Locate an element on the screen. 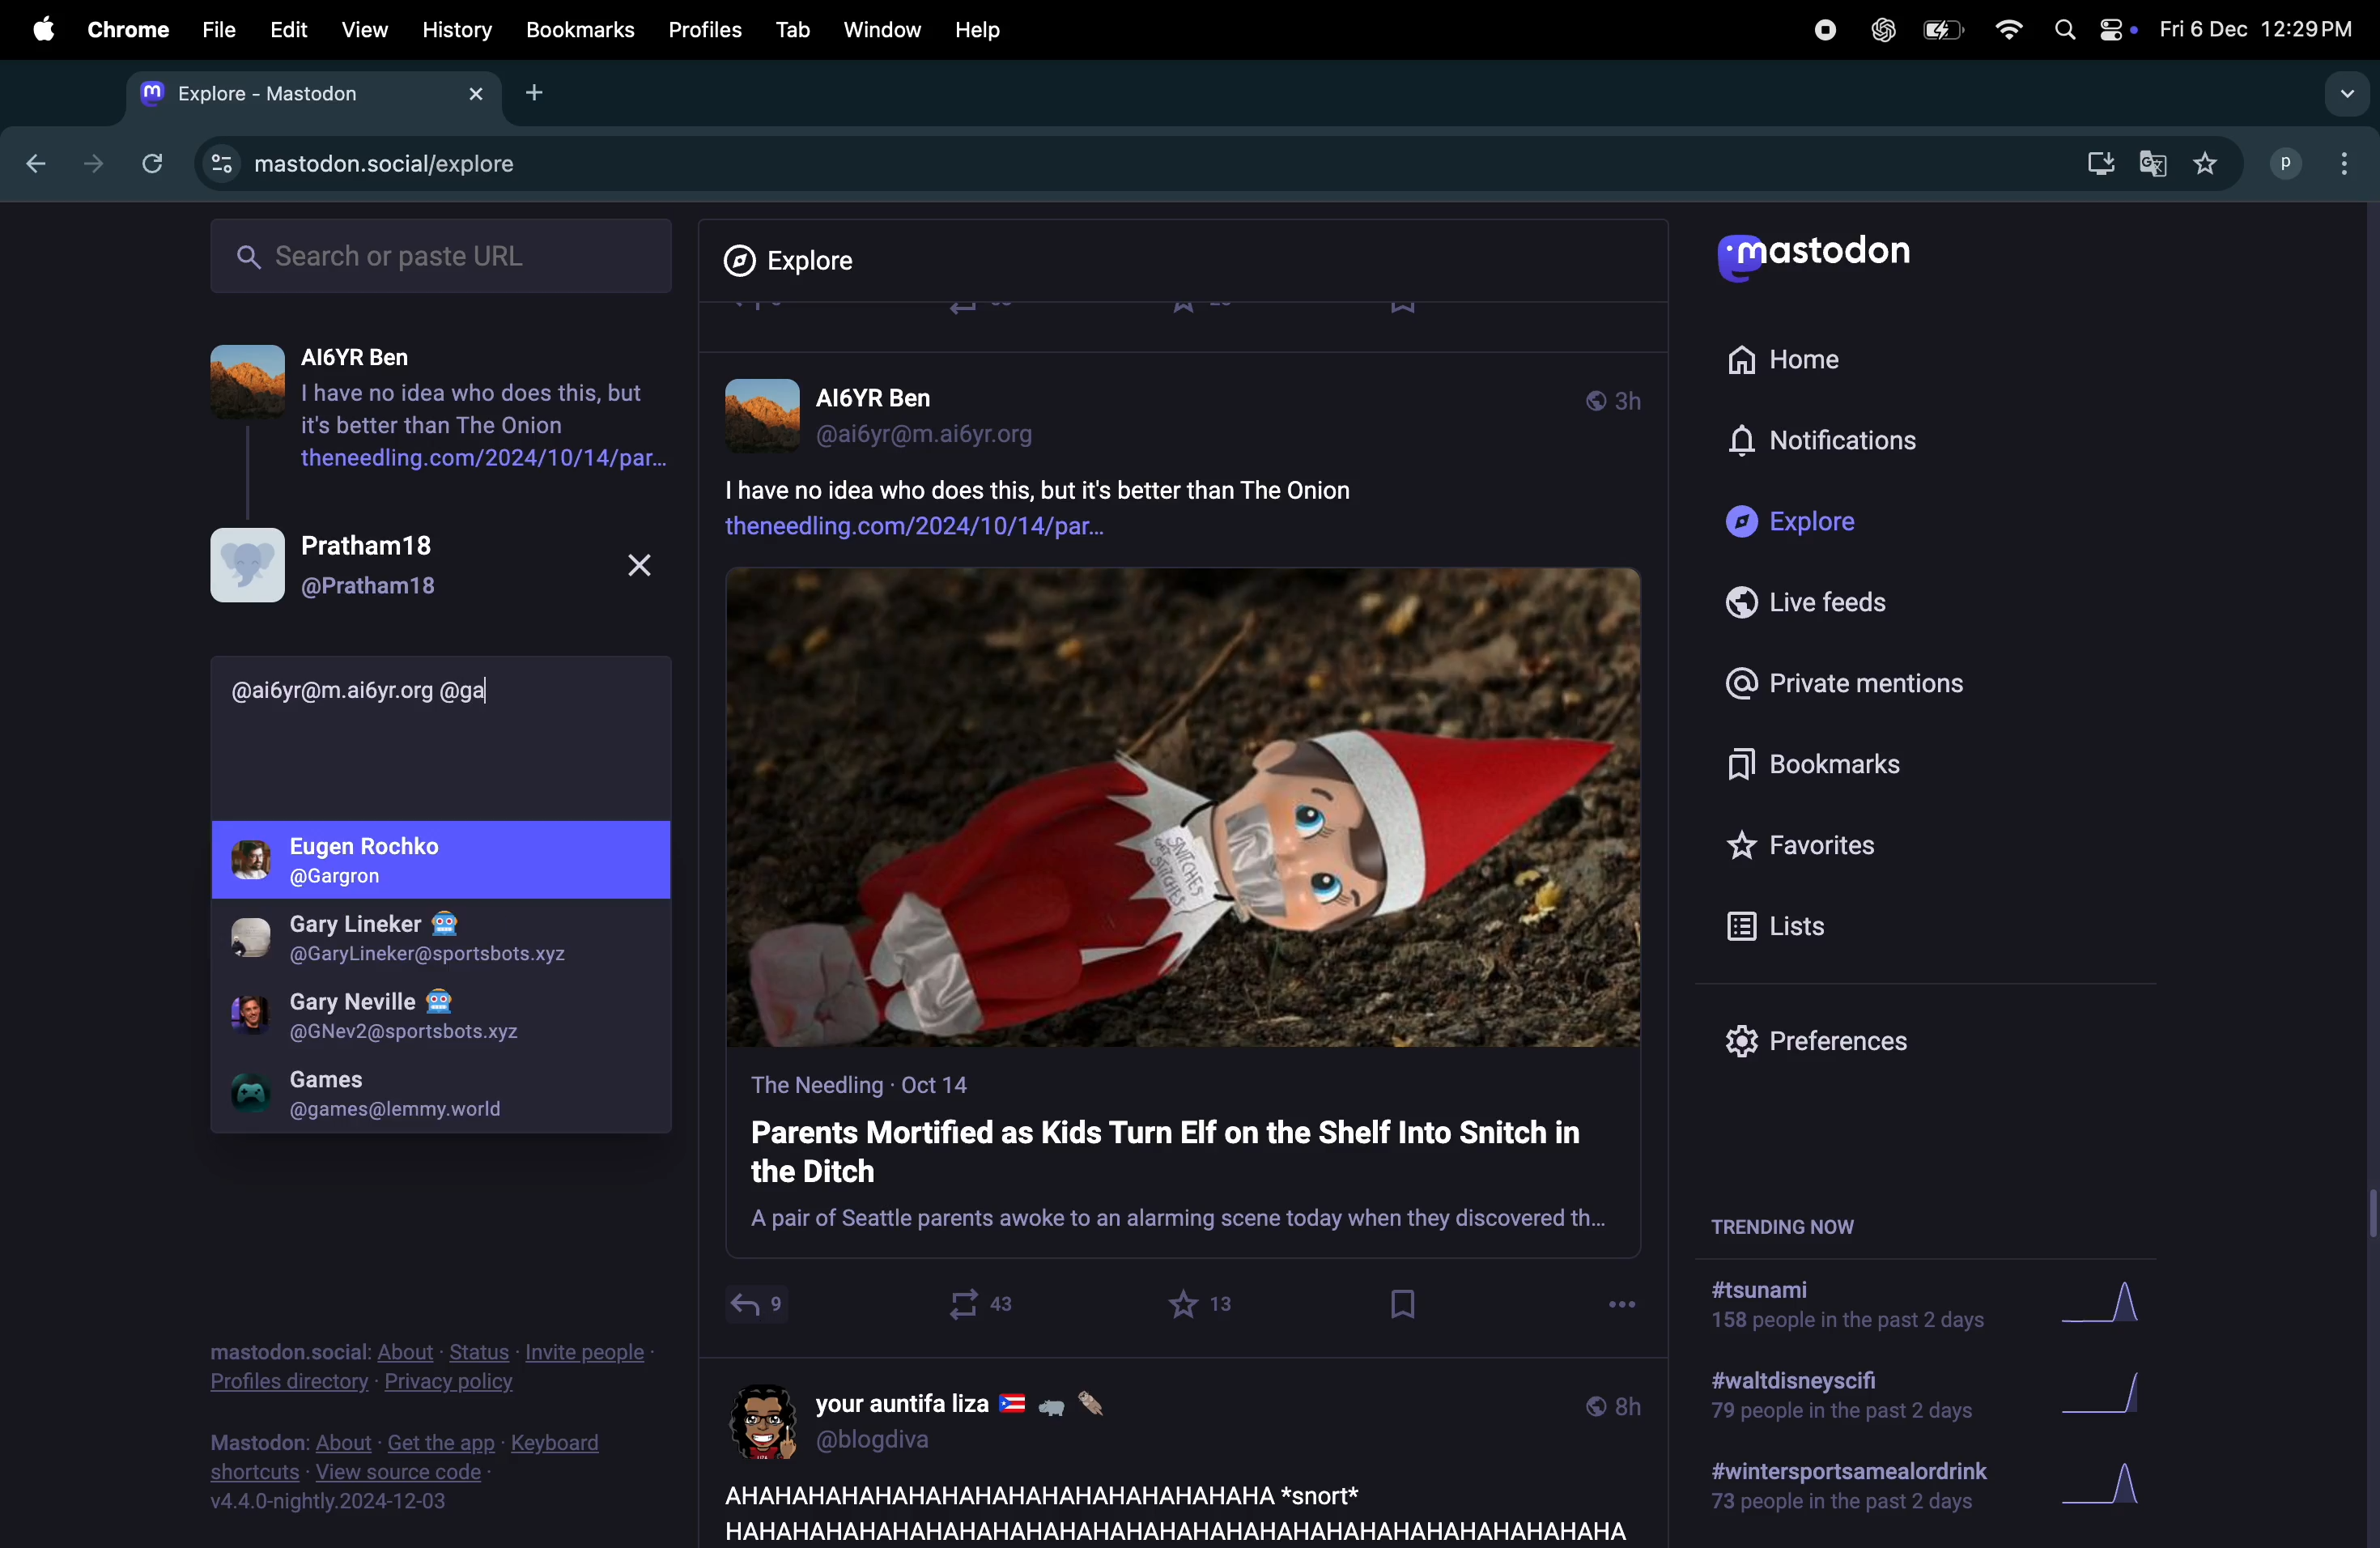 The image size is (2380, 1548). Bookmarks is located at coordinates (1827, 768).